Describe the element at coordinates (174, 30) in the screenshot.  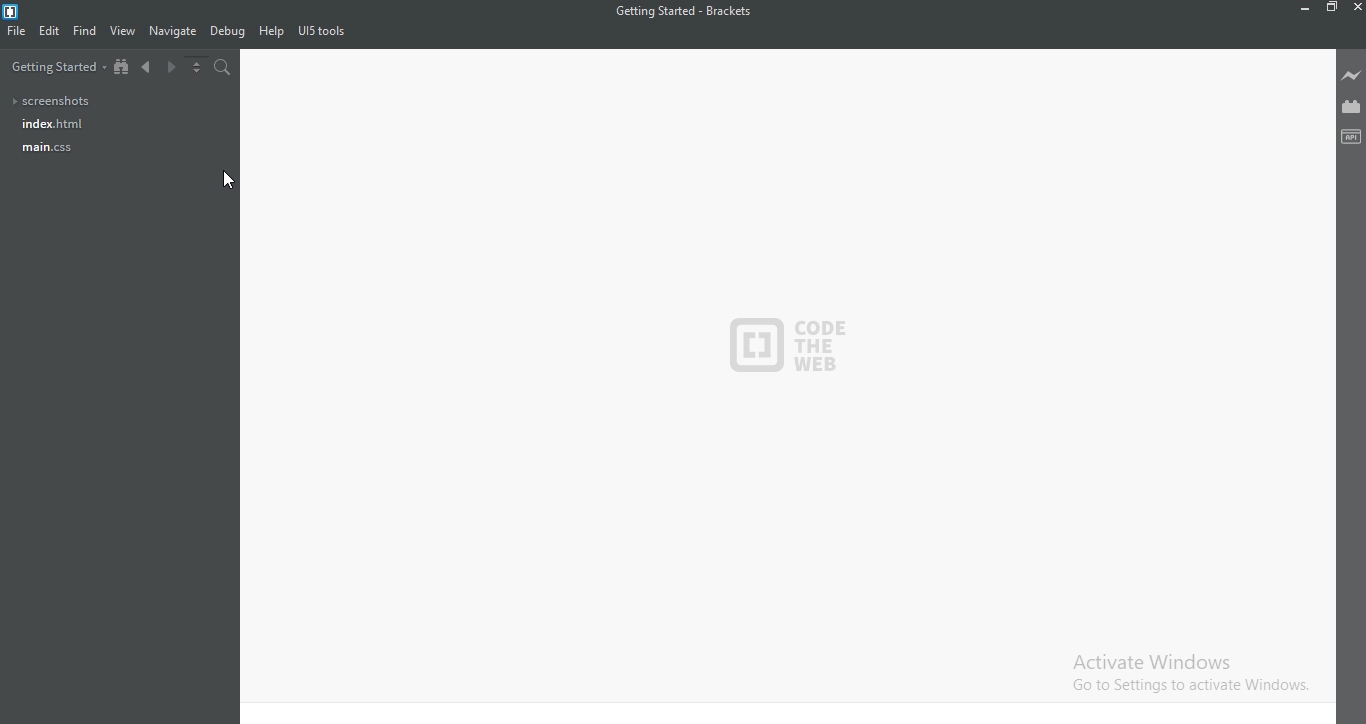
I see `Navigate` at that location.